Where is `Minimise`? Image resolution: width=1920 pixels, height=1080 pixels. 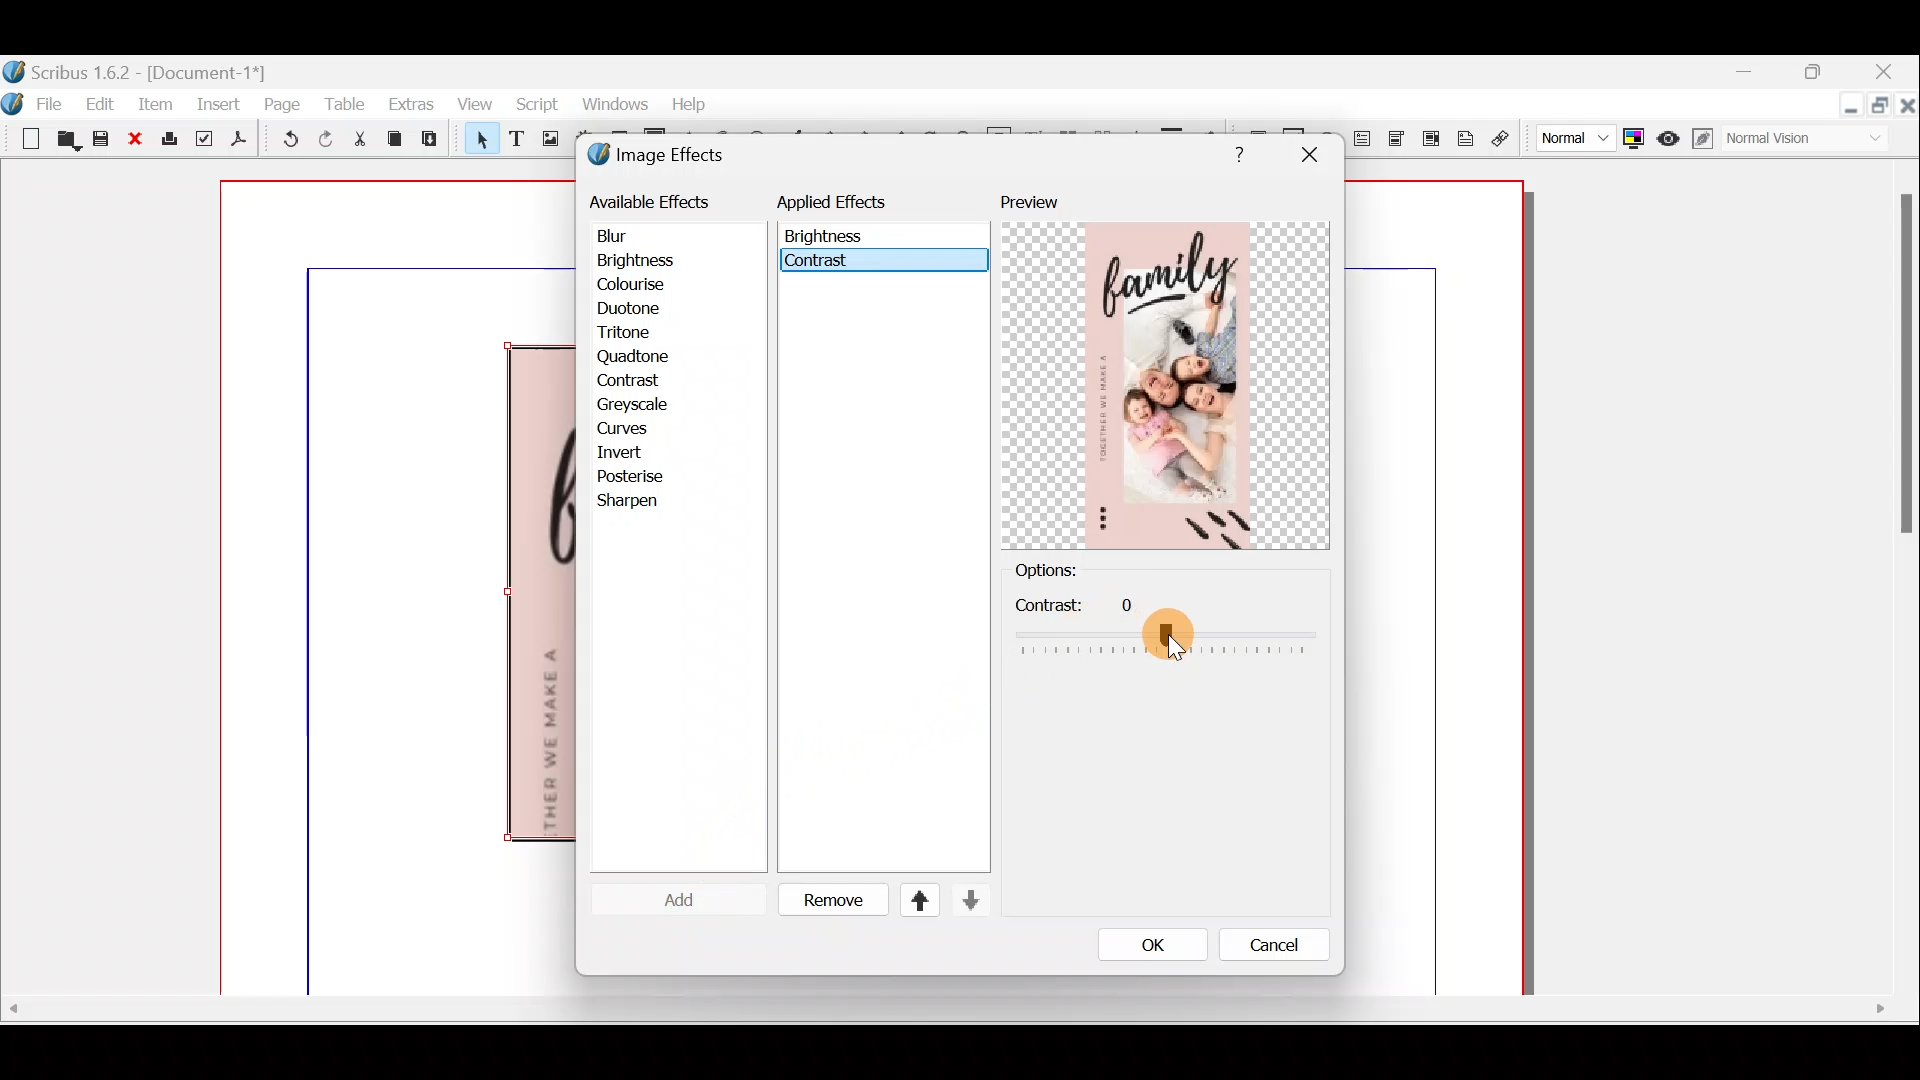 Minimise is located at coordinates (1755, 73).